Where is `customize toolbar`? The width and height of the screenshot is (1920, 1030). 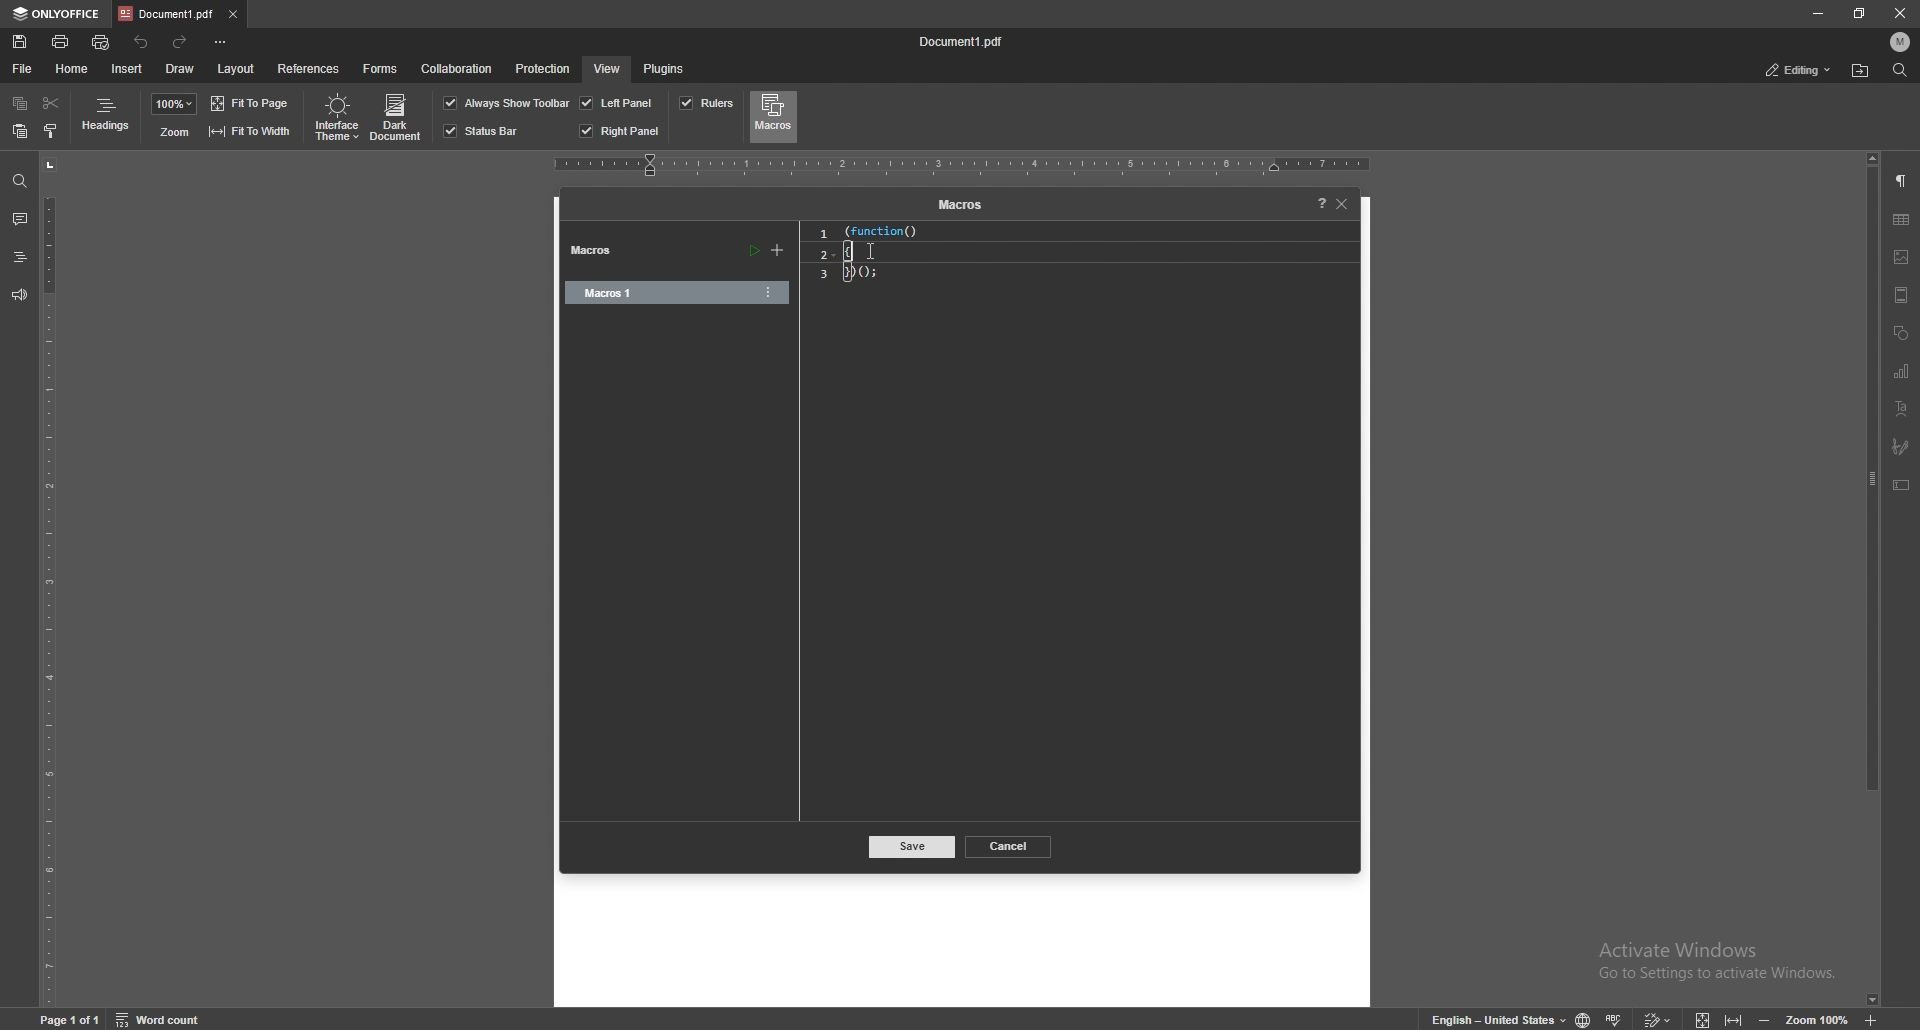 customize toolbar is located at coordinates (223, 42).